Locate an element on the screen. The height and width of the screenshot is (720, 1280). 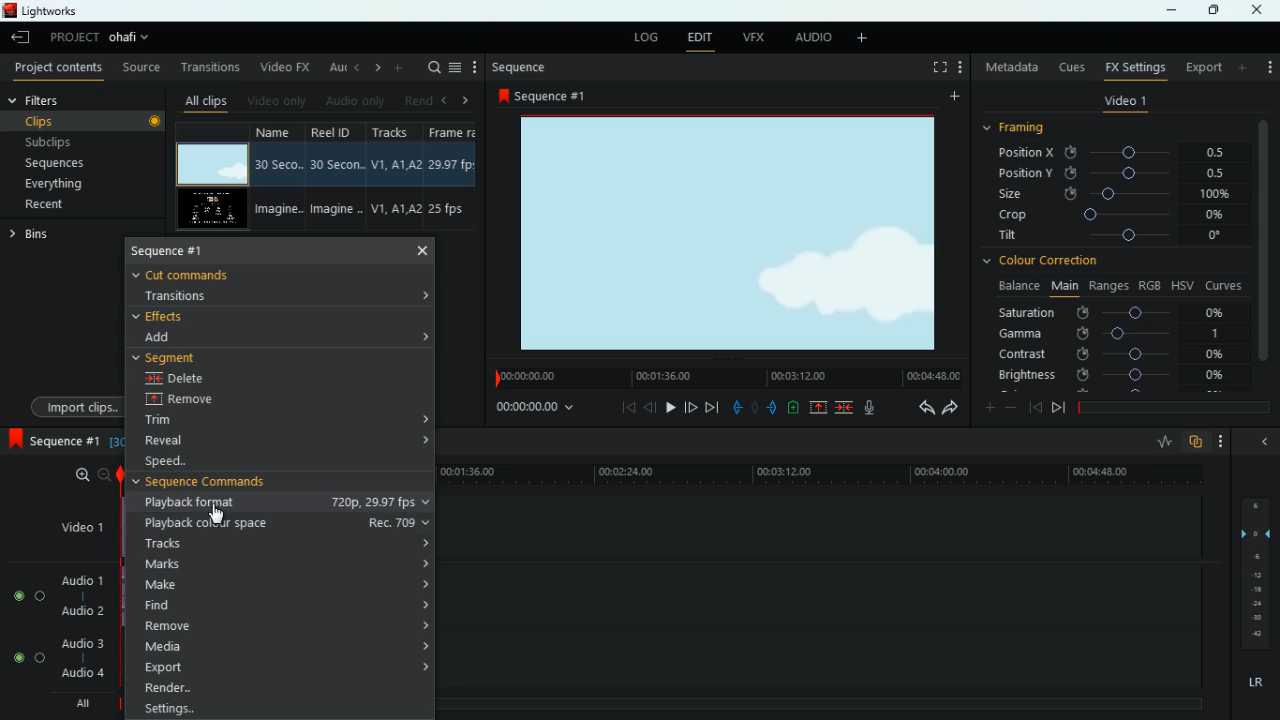
cut commands is located at coordinates (200, 273).